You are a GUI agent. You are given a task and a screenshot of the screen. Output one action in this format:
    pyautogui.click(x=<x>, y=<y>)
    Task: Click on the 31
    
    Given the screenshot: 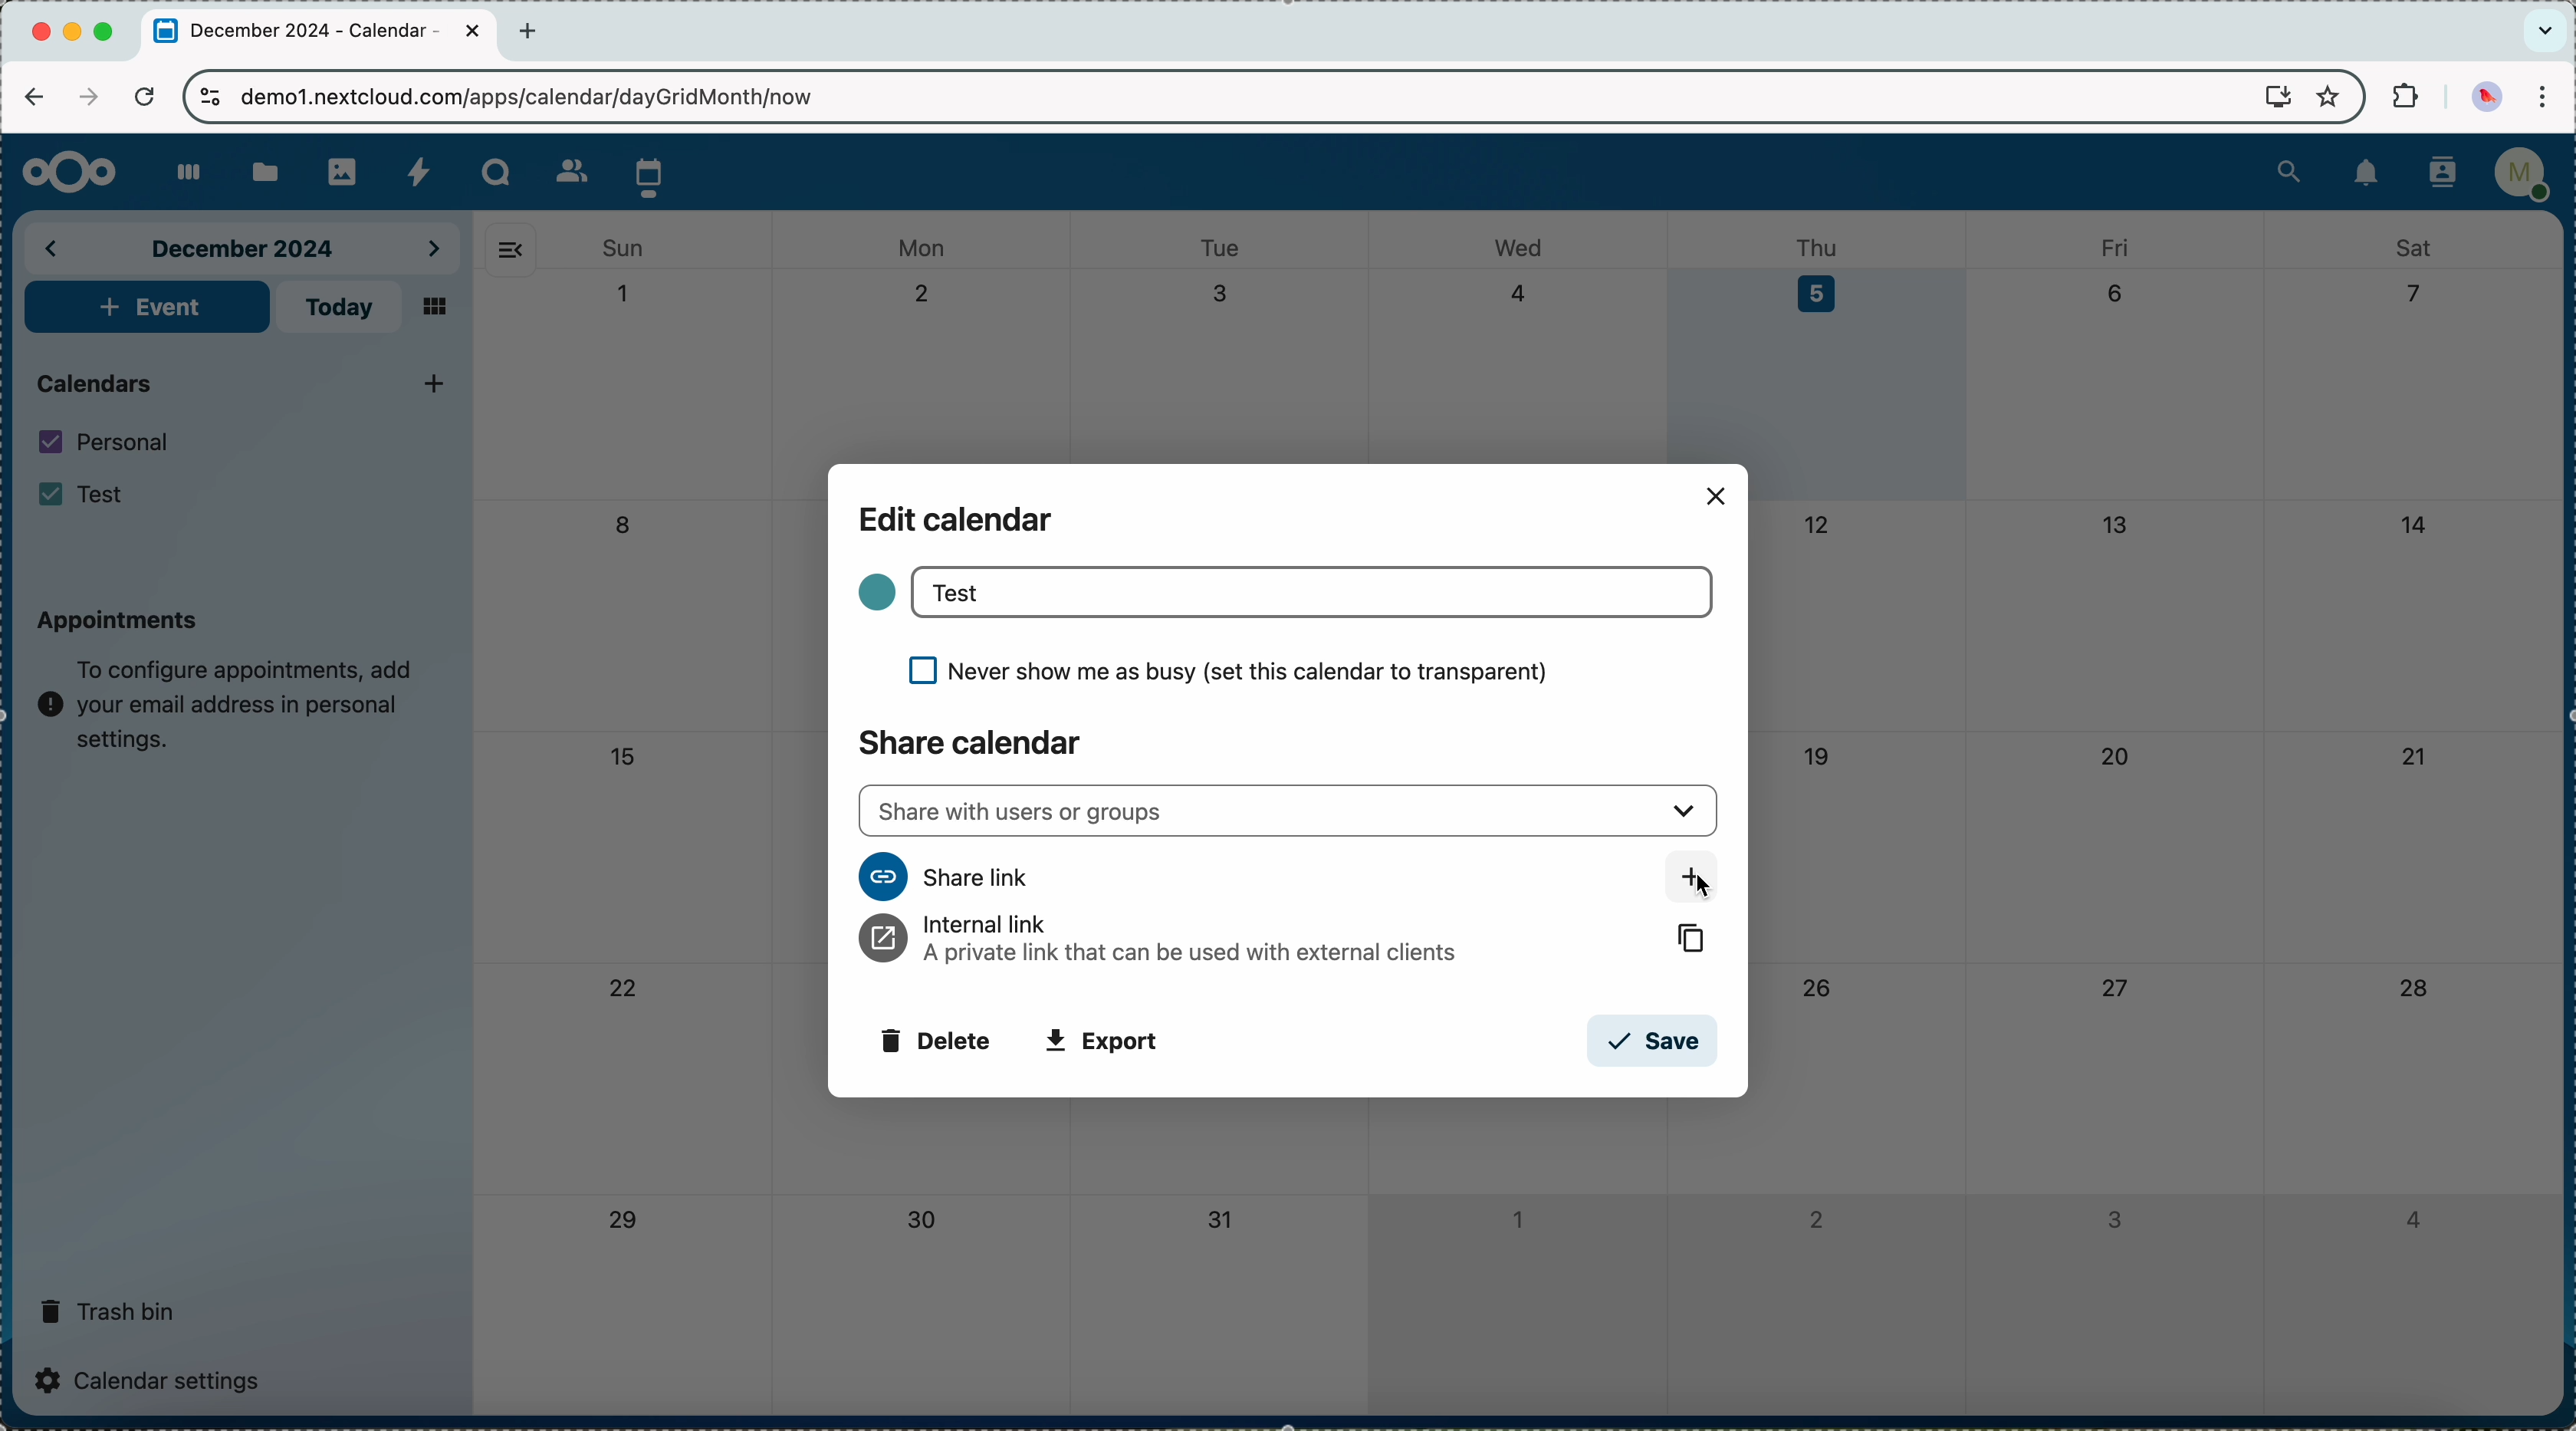 What is the action you would take?
    pyautogui.click(x=1222, y=1221)
    